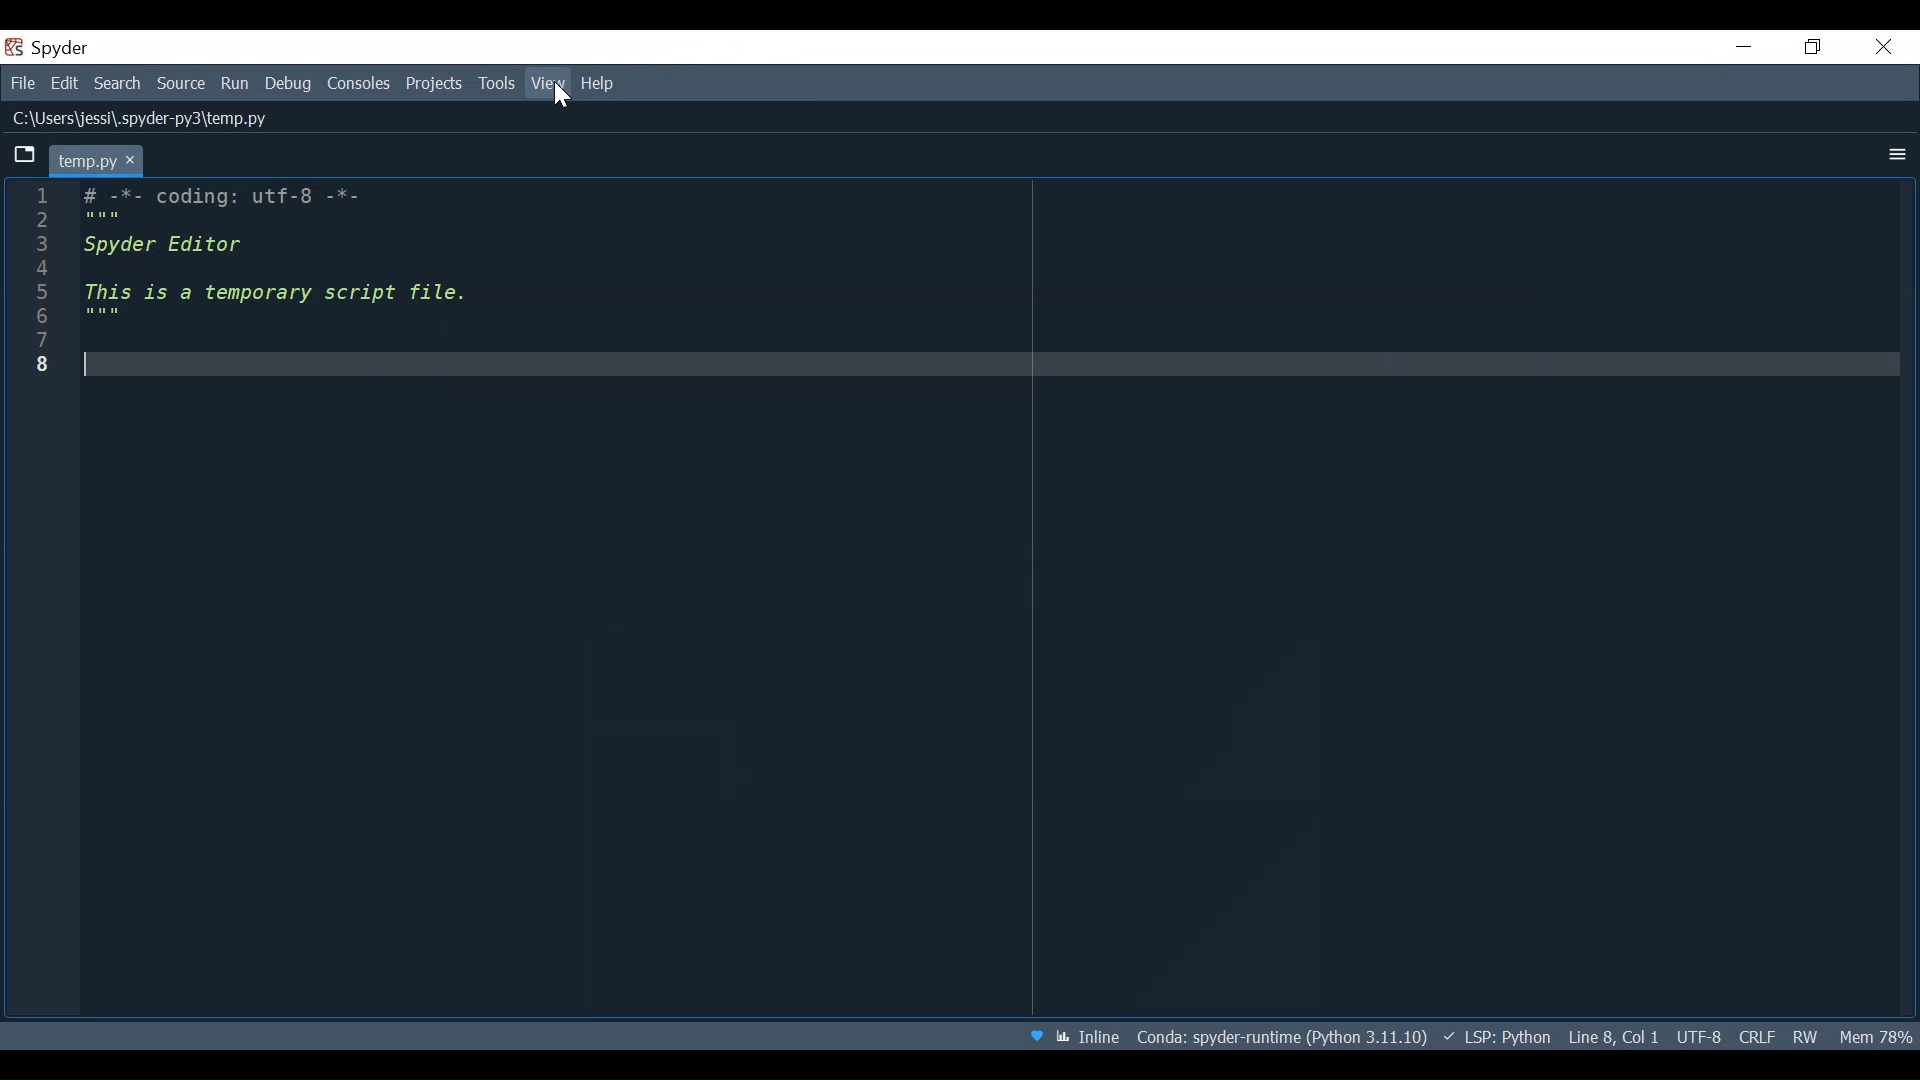  What do you see at coordinates (1882, 48) in the screenshot?
I see `Close` at bounding box center [1882, 48].